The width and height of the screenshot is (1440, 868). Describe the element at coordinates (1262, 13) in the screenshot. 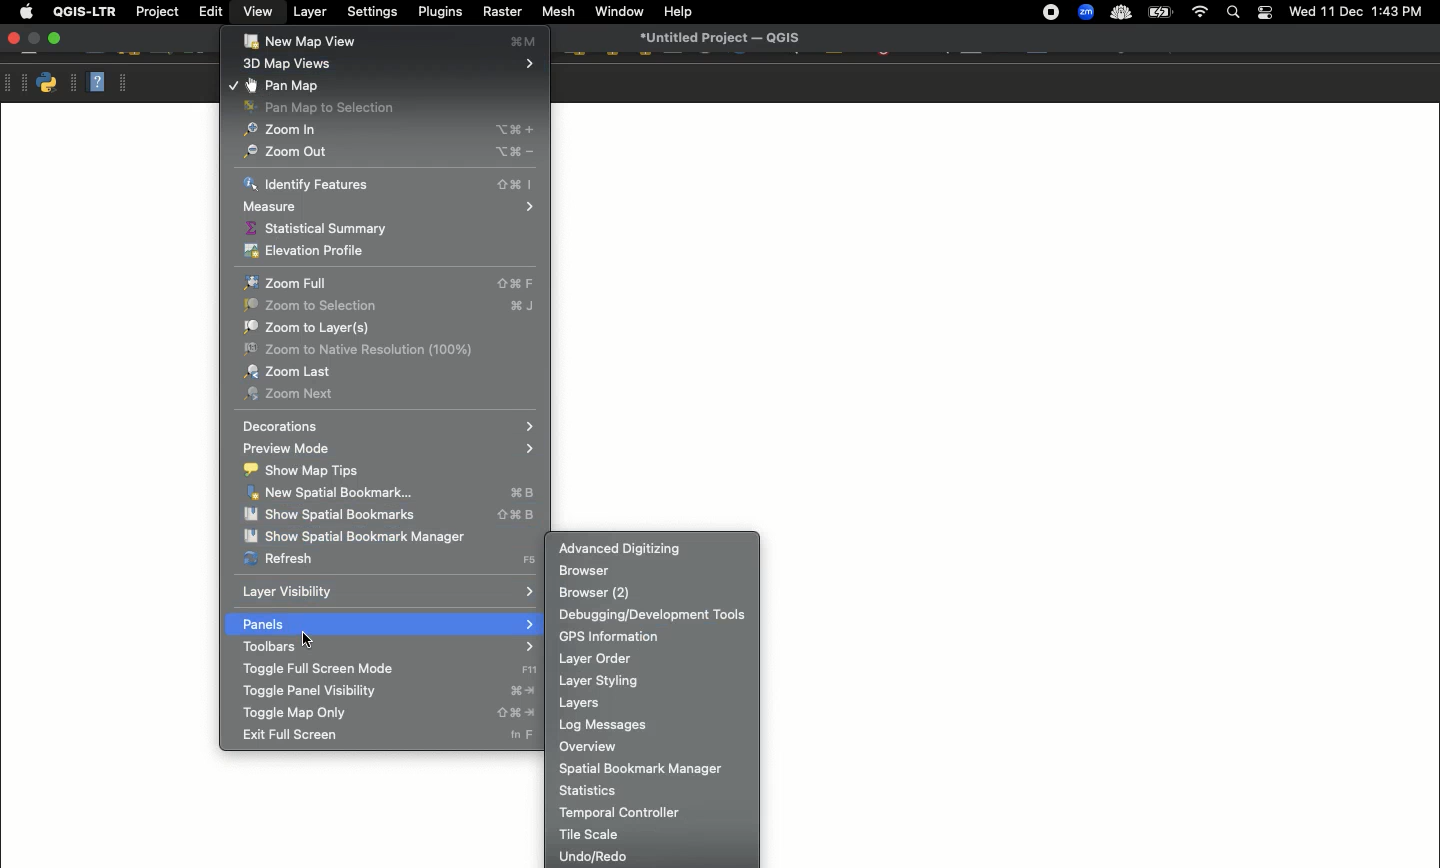

I see `Notification` at that location.